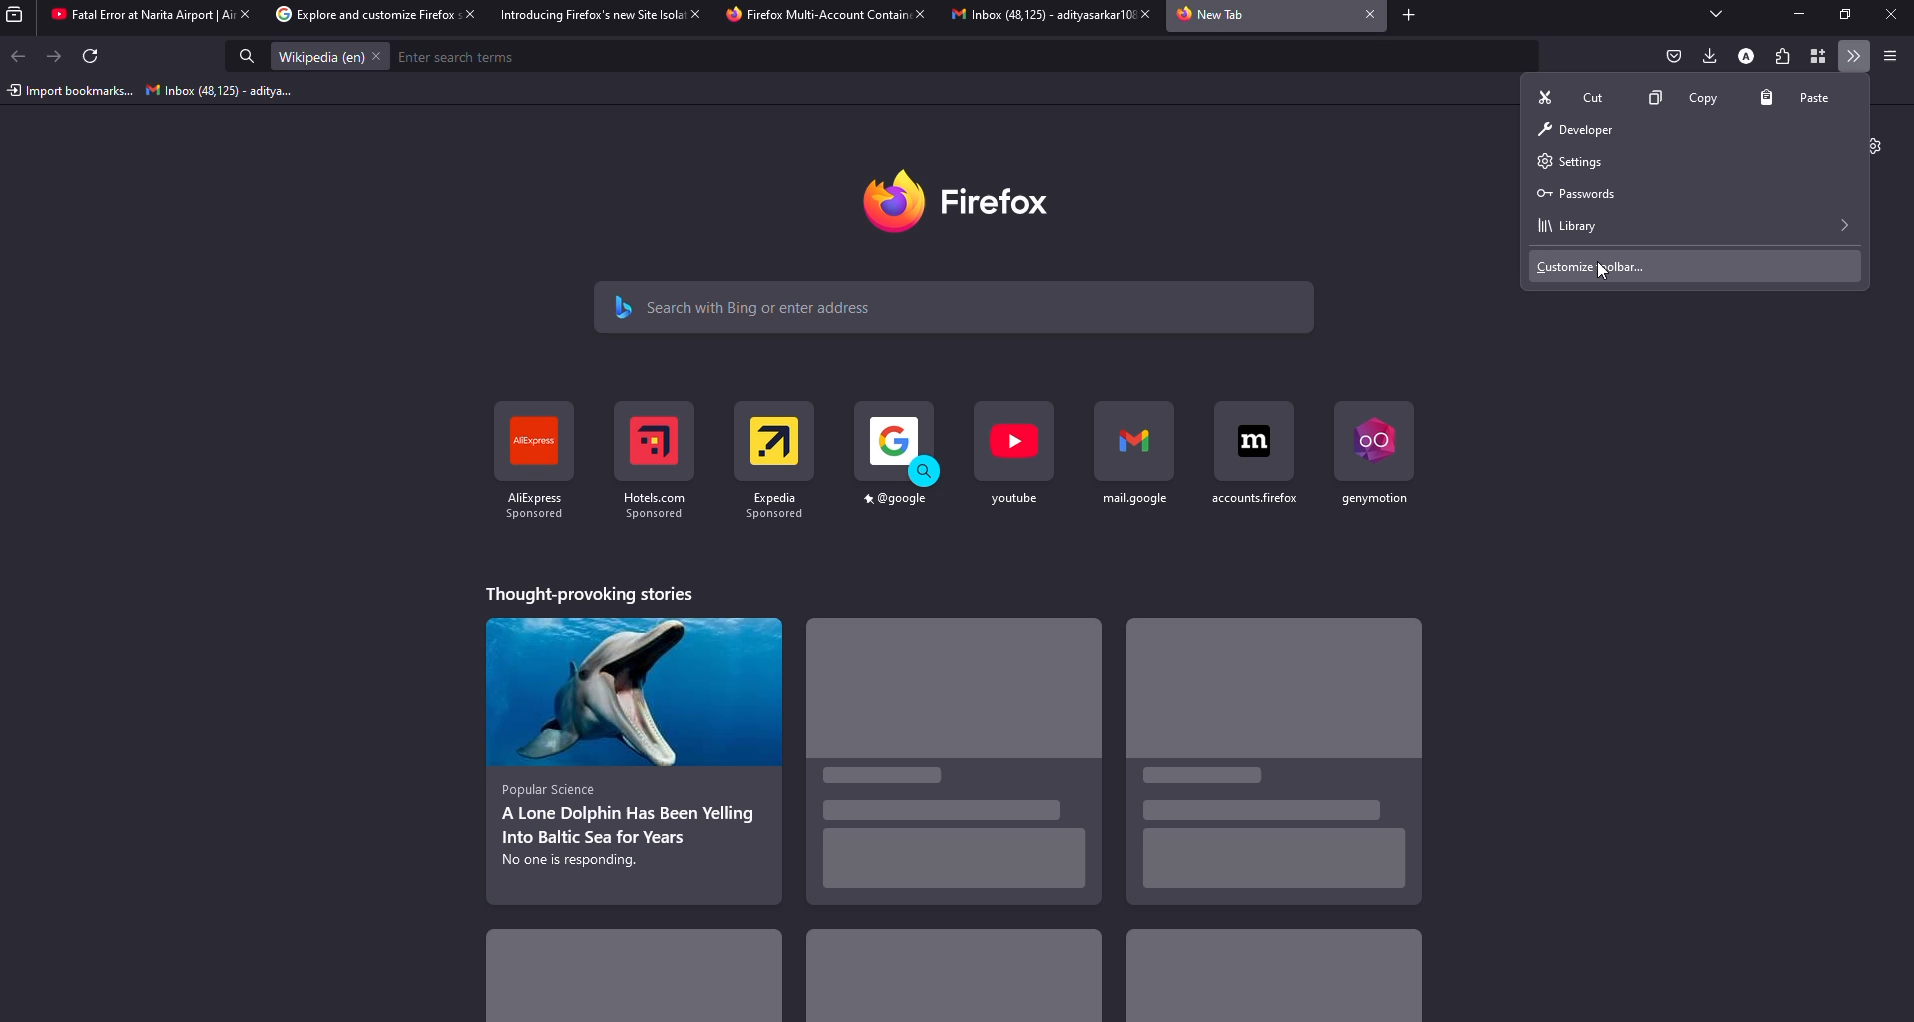 This screenshot has width=1914, height=1022. I want to click on tab, so click(132, 16).